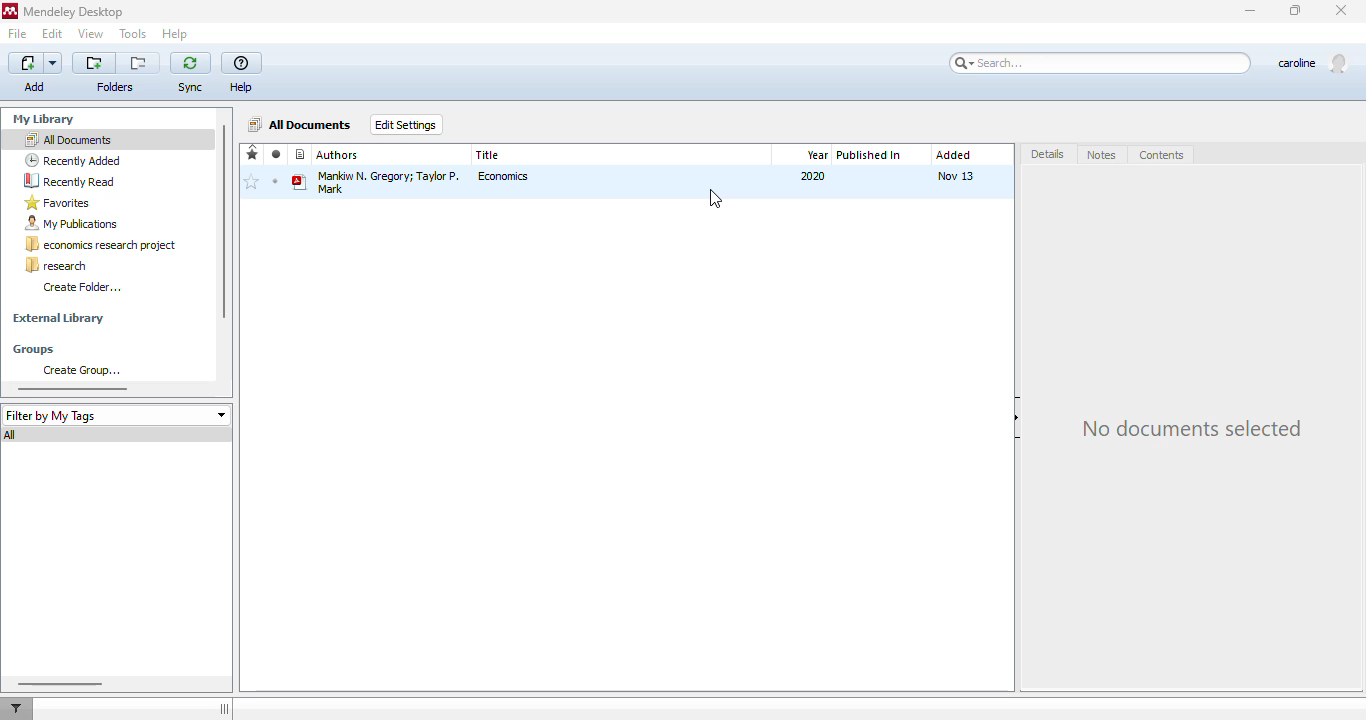 The width and height of the screenshot is (1366, 720). What do you see at coordinates (35, 73) in the screenshot?
I see `add` at bounding box center [35, 73].